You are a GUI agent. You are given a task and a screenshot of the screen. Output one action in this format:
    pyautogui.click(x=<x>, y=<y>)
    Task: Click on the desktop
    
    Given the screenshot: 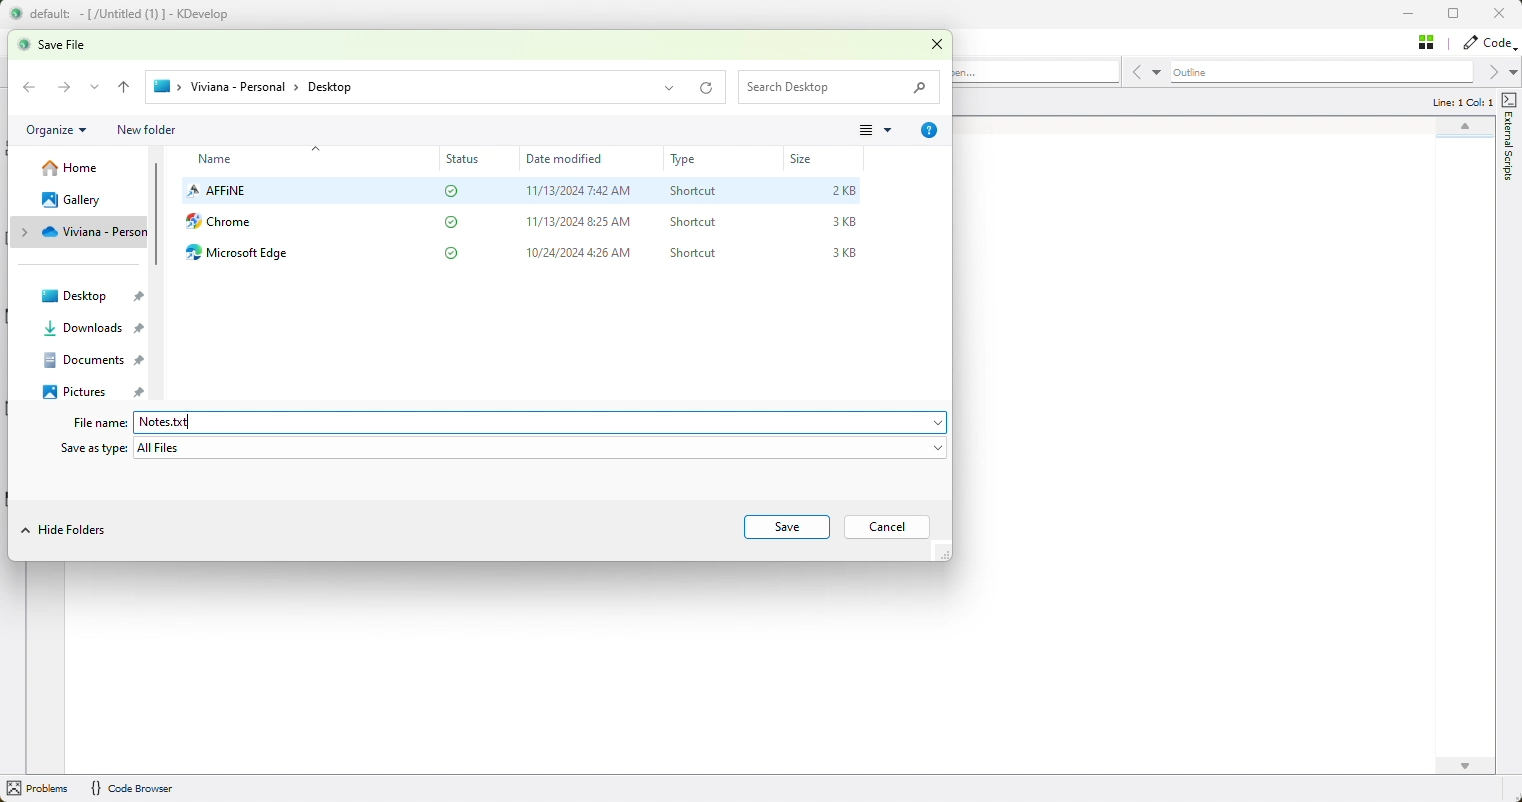 What is the action you would take?
    pyautogui.click(x=92, y=294)
    